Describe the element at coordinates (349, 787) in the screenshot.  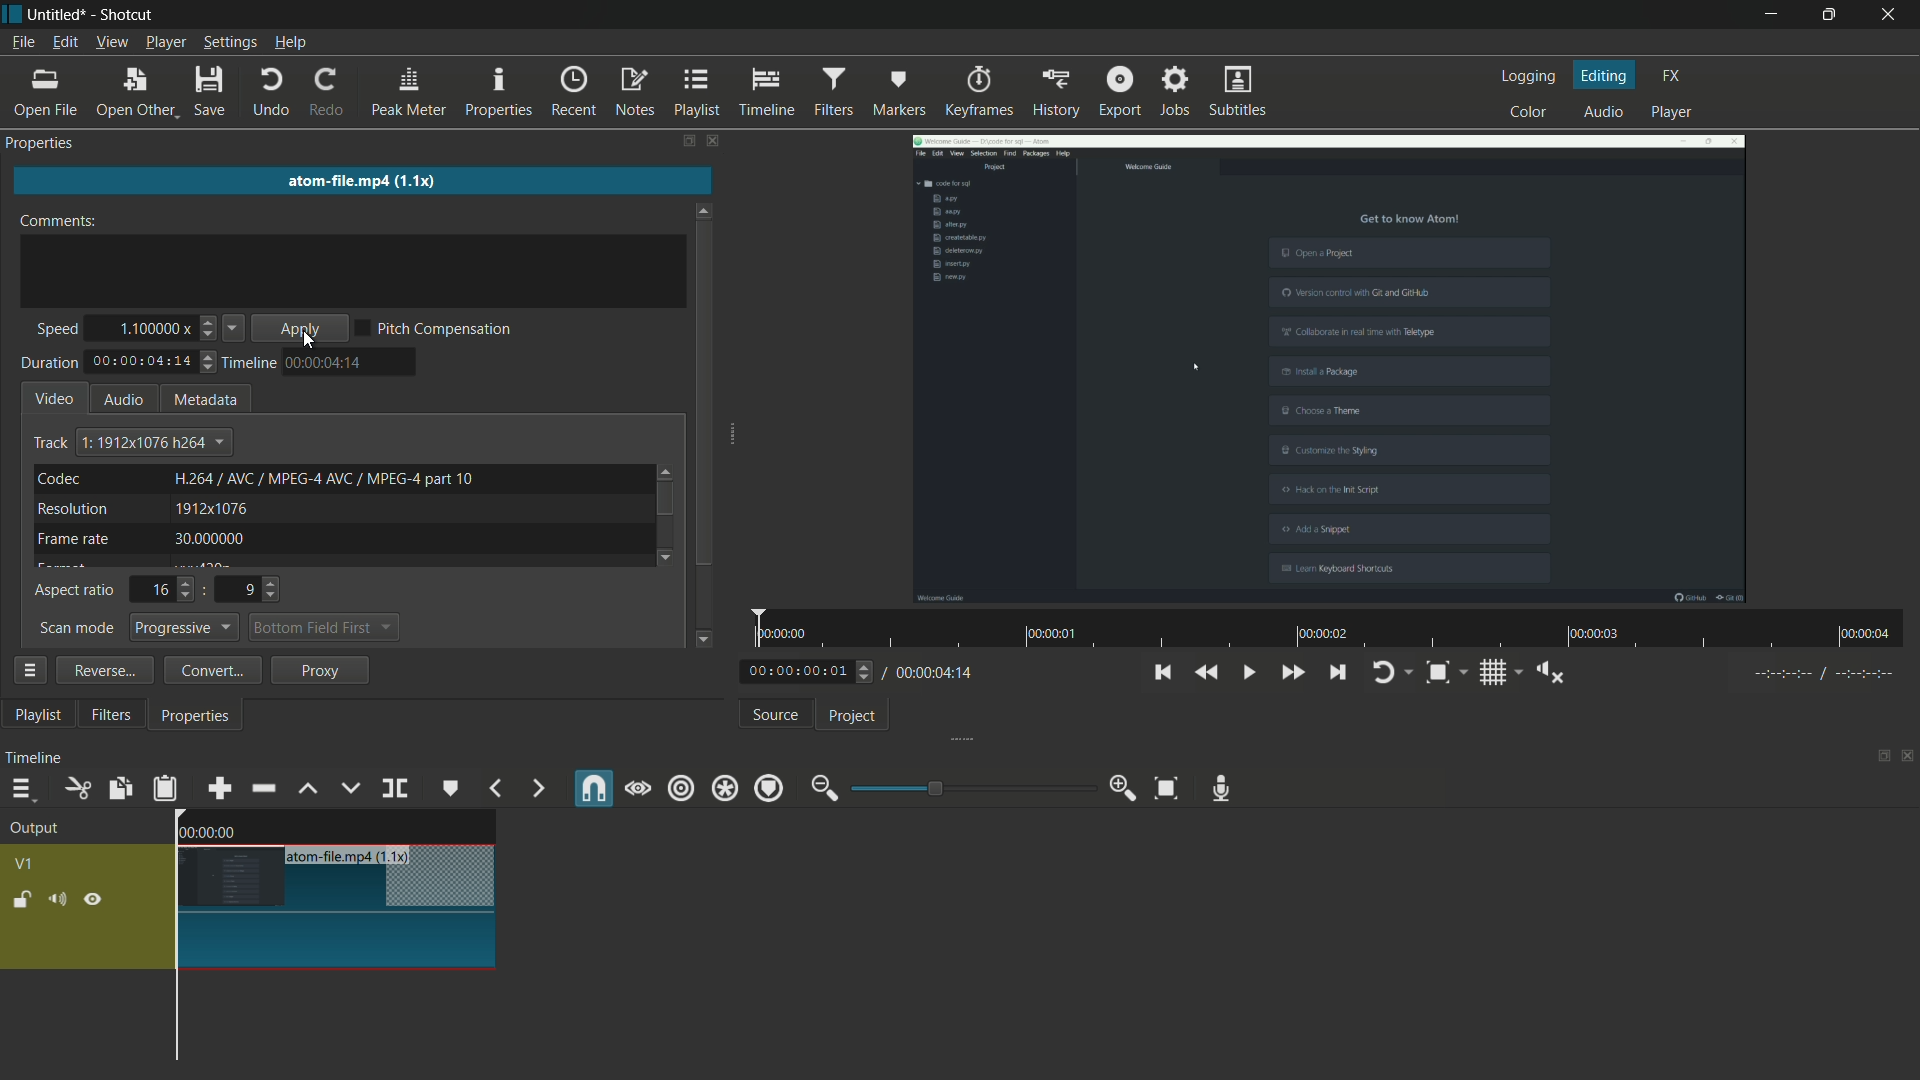
I see `overwrite` at that location.